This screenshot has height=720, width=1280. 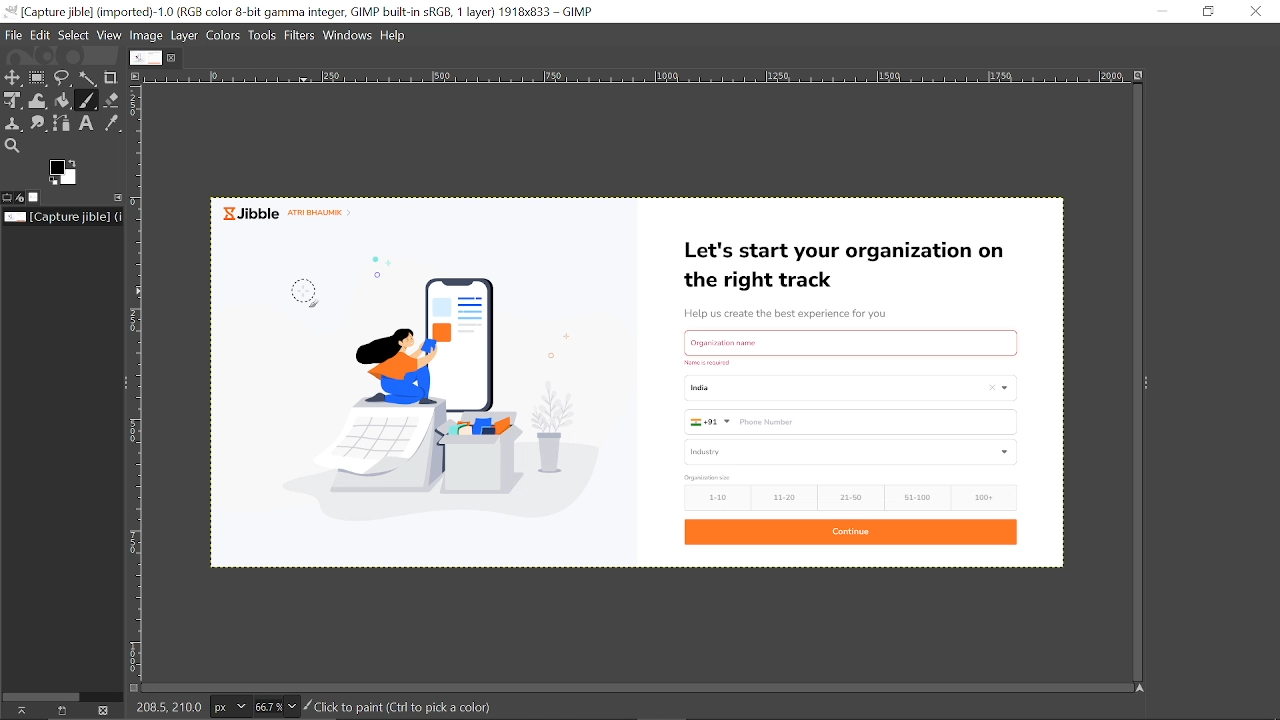 I want to click on Zoom images when window size changes, so click(x=1139, y=74).